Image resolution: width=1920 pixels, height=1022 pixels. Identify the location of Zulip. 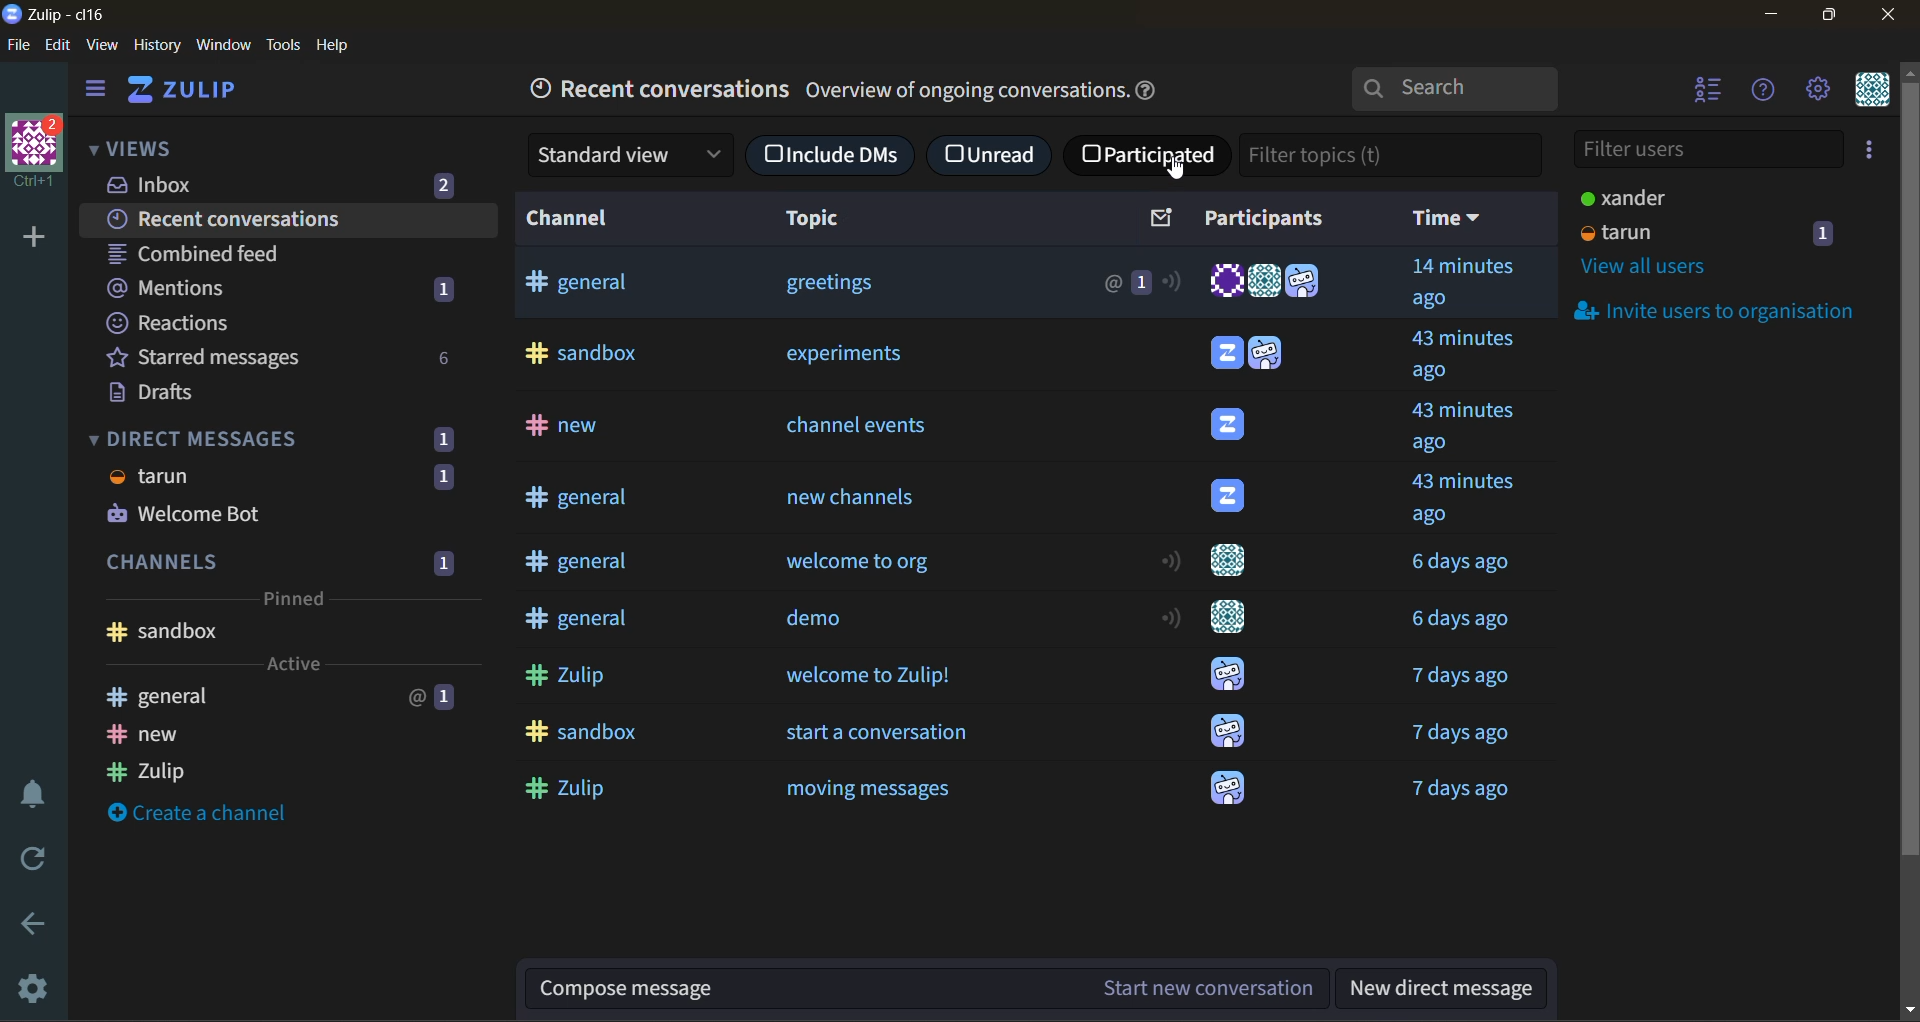
(568, 786).